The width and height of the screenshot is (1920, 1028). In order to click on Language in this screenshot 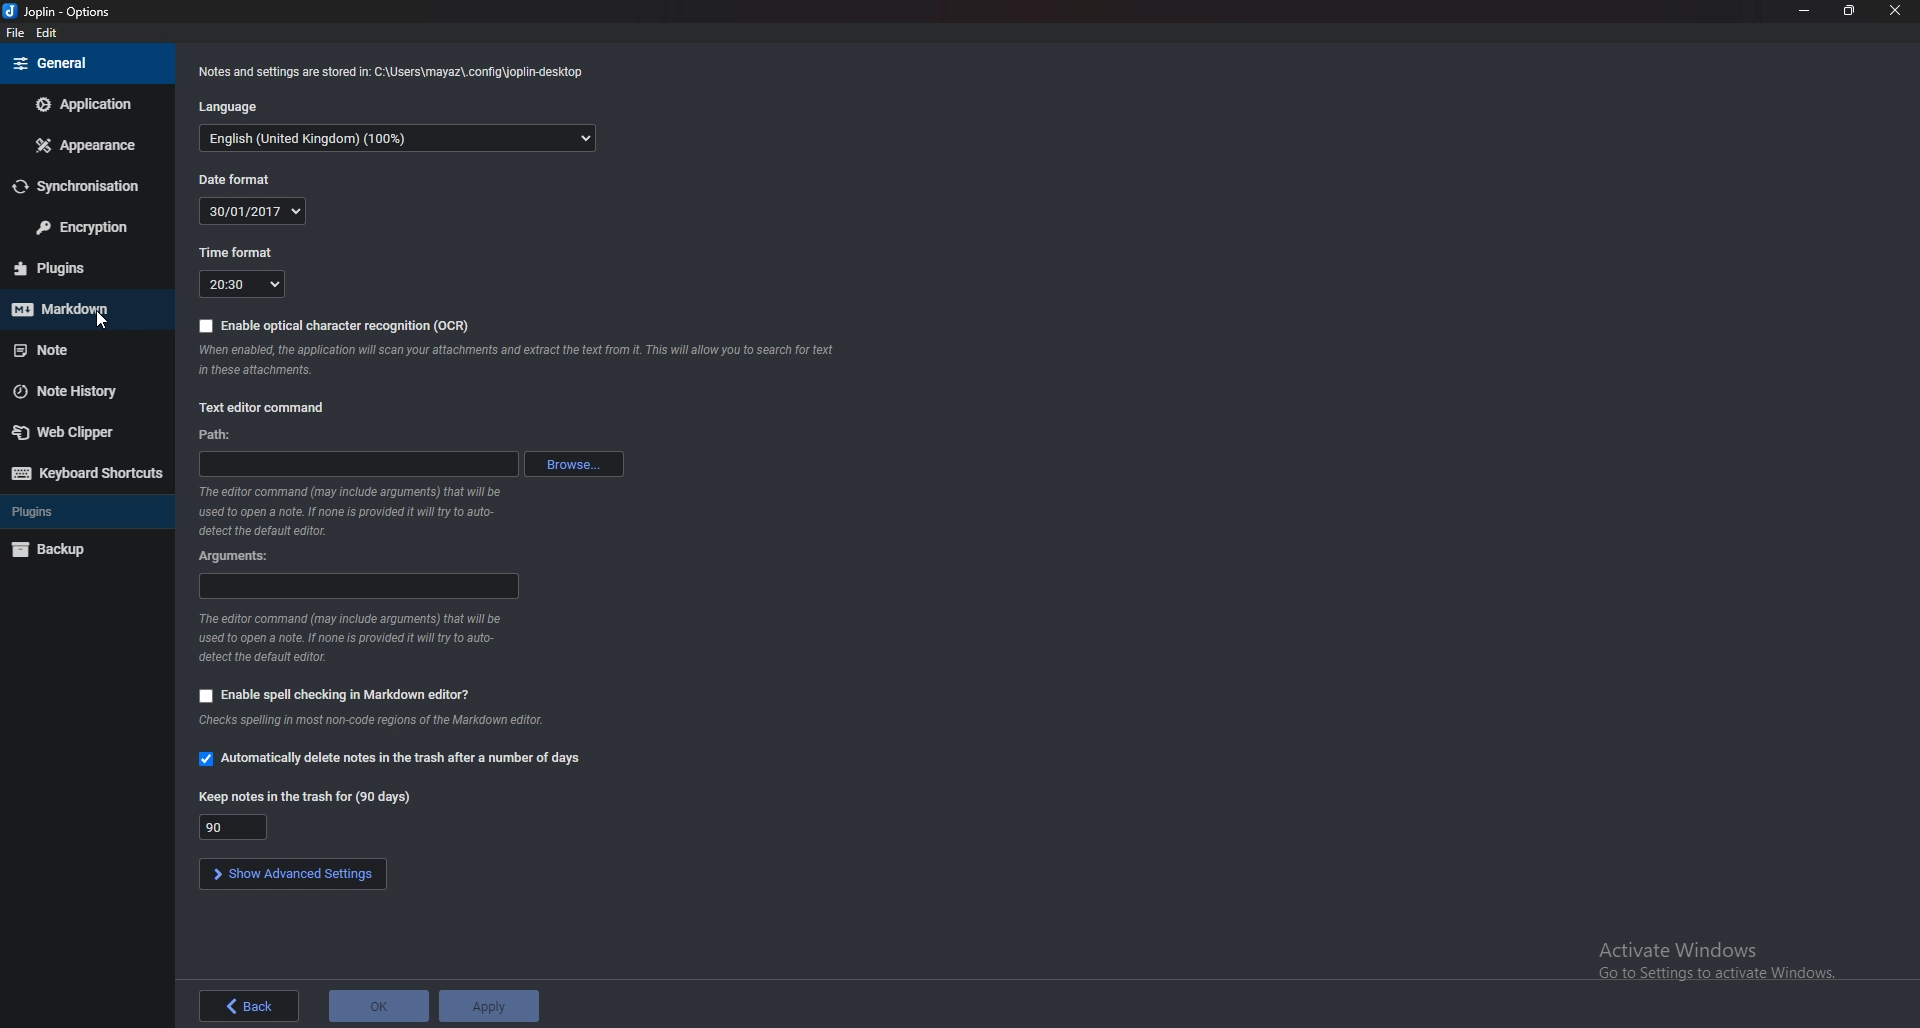, I will do `click(229, 110)`.